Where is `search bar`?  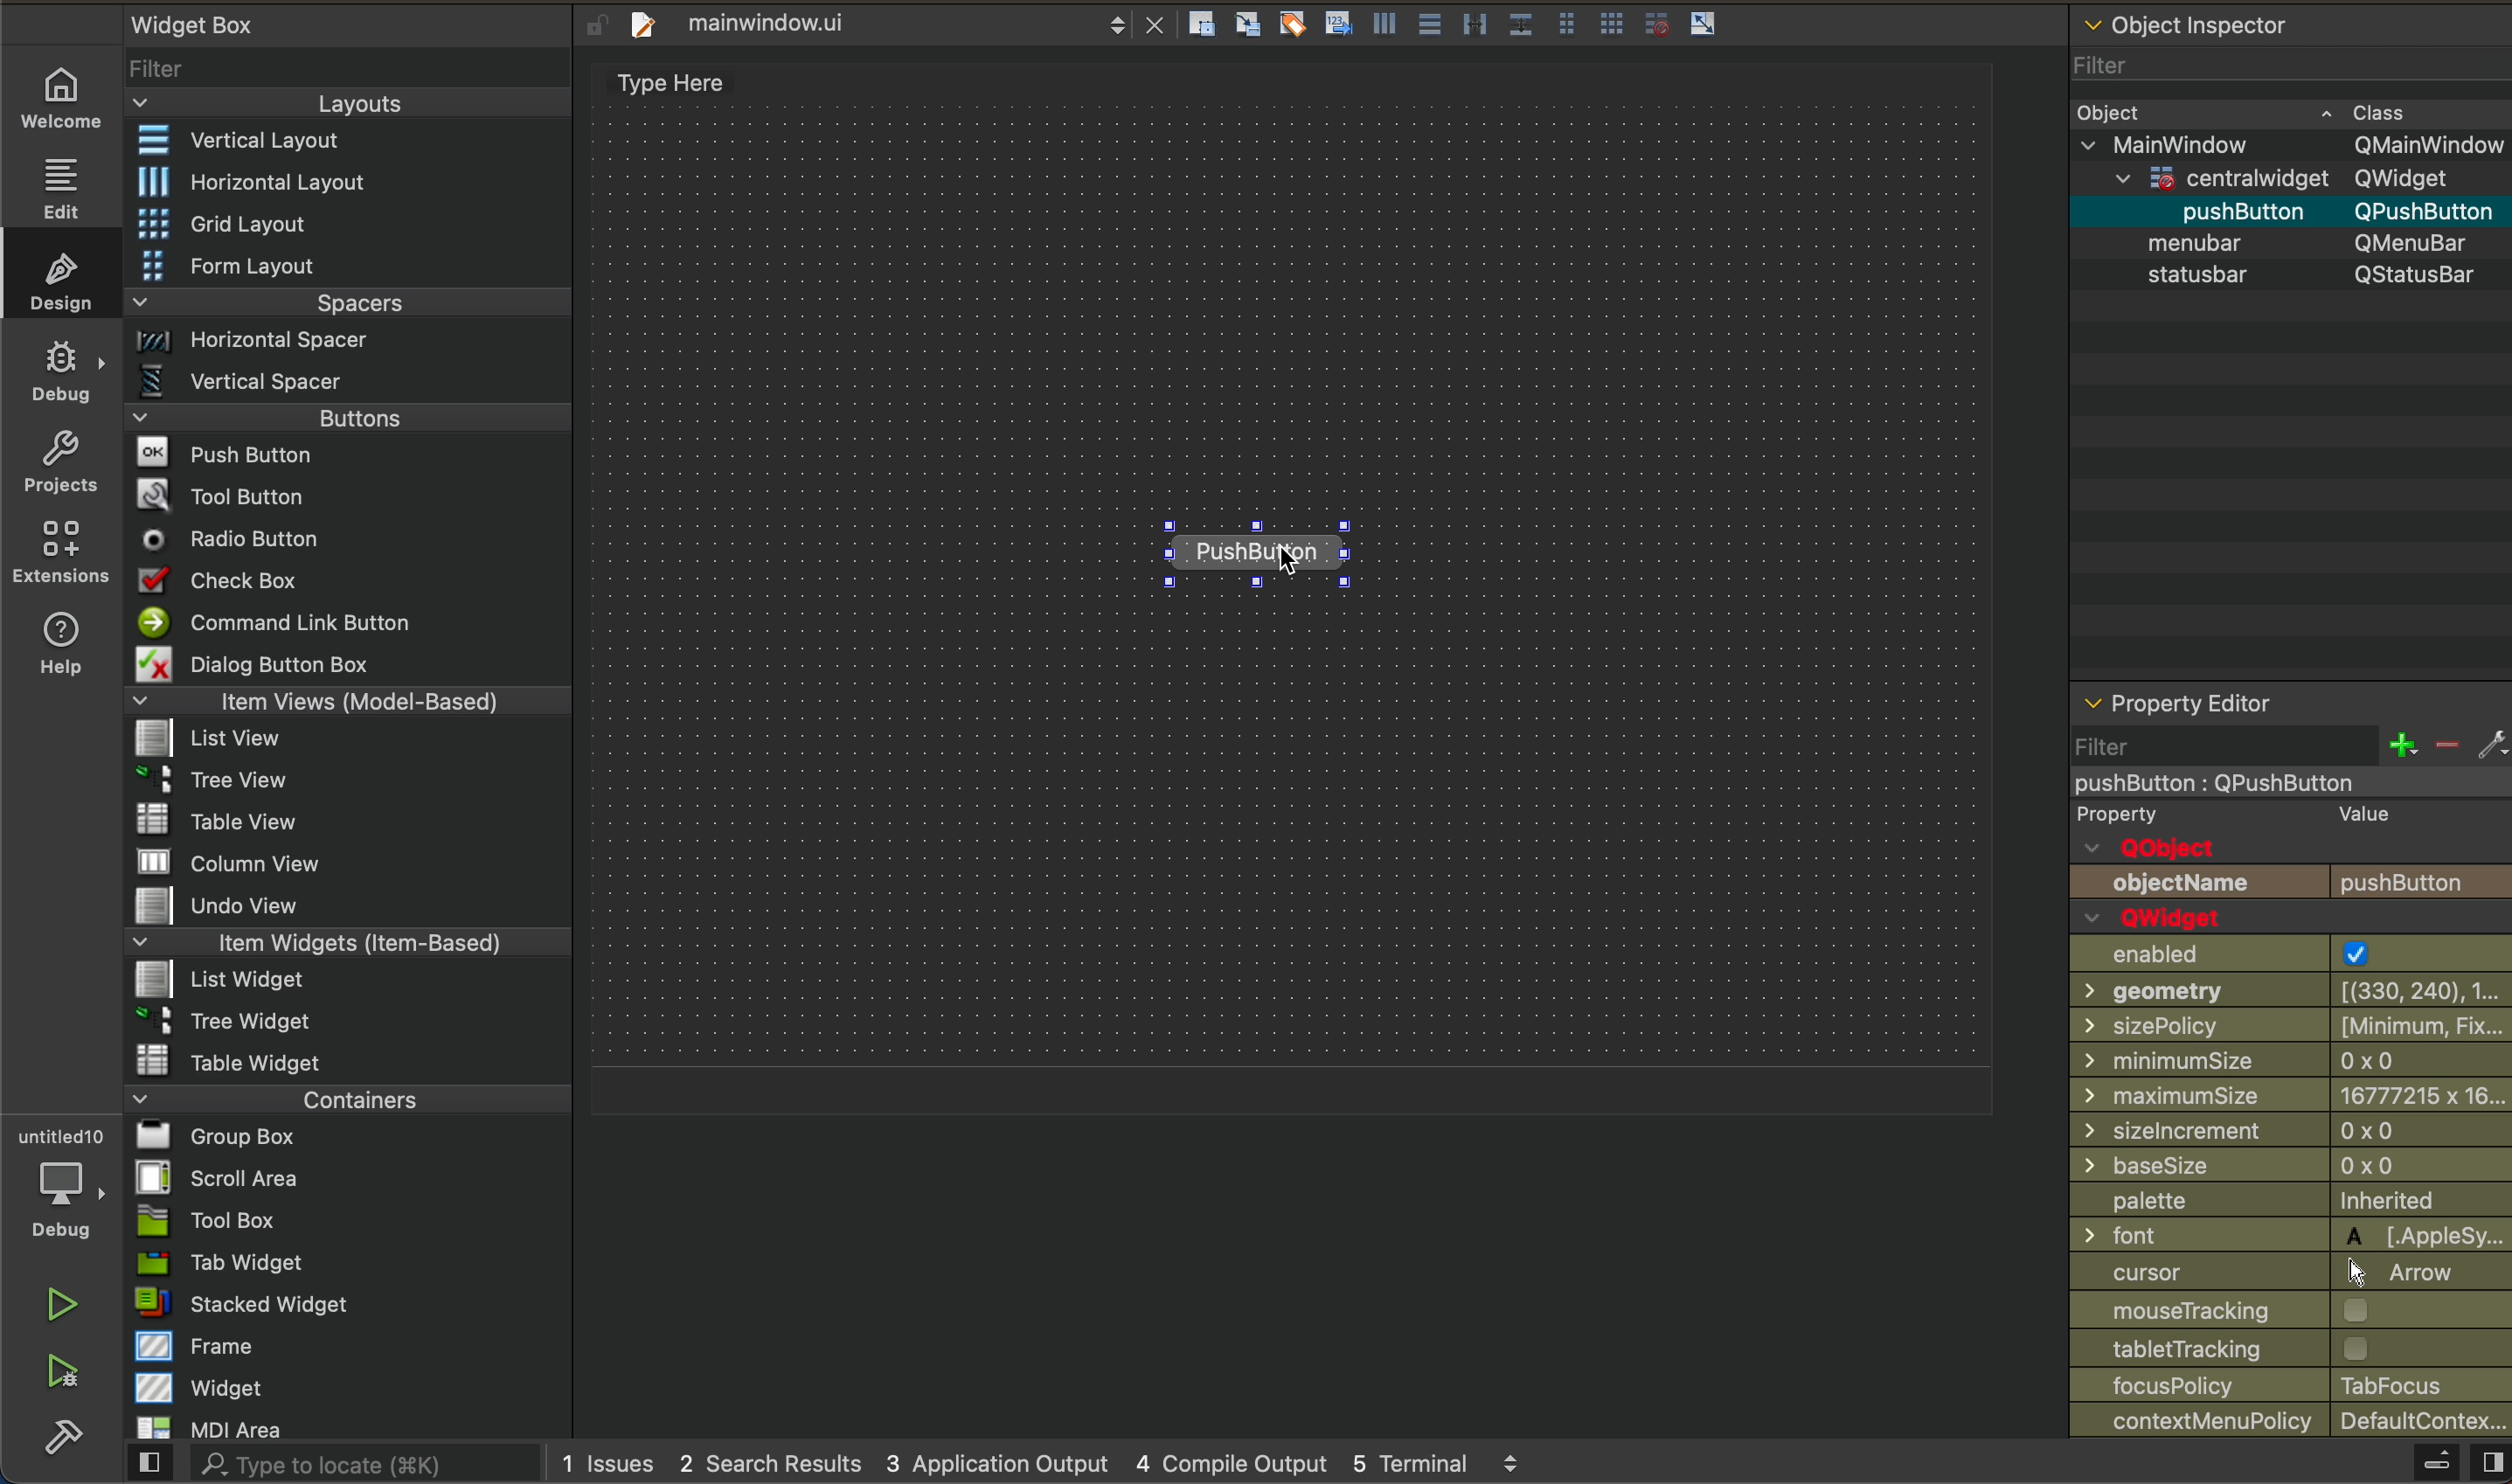 search bar is located at coordinates (332, 1466).